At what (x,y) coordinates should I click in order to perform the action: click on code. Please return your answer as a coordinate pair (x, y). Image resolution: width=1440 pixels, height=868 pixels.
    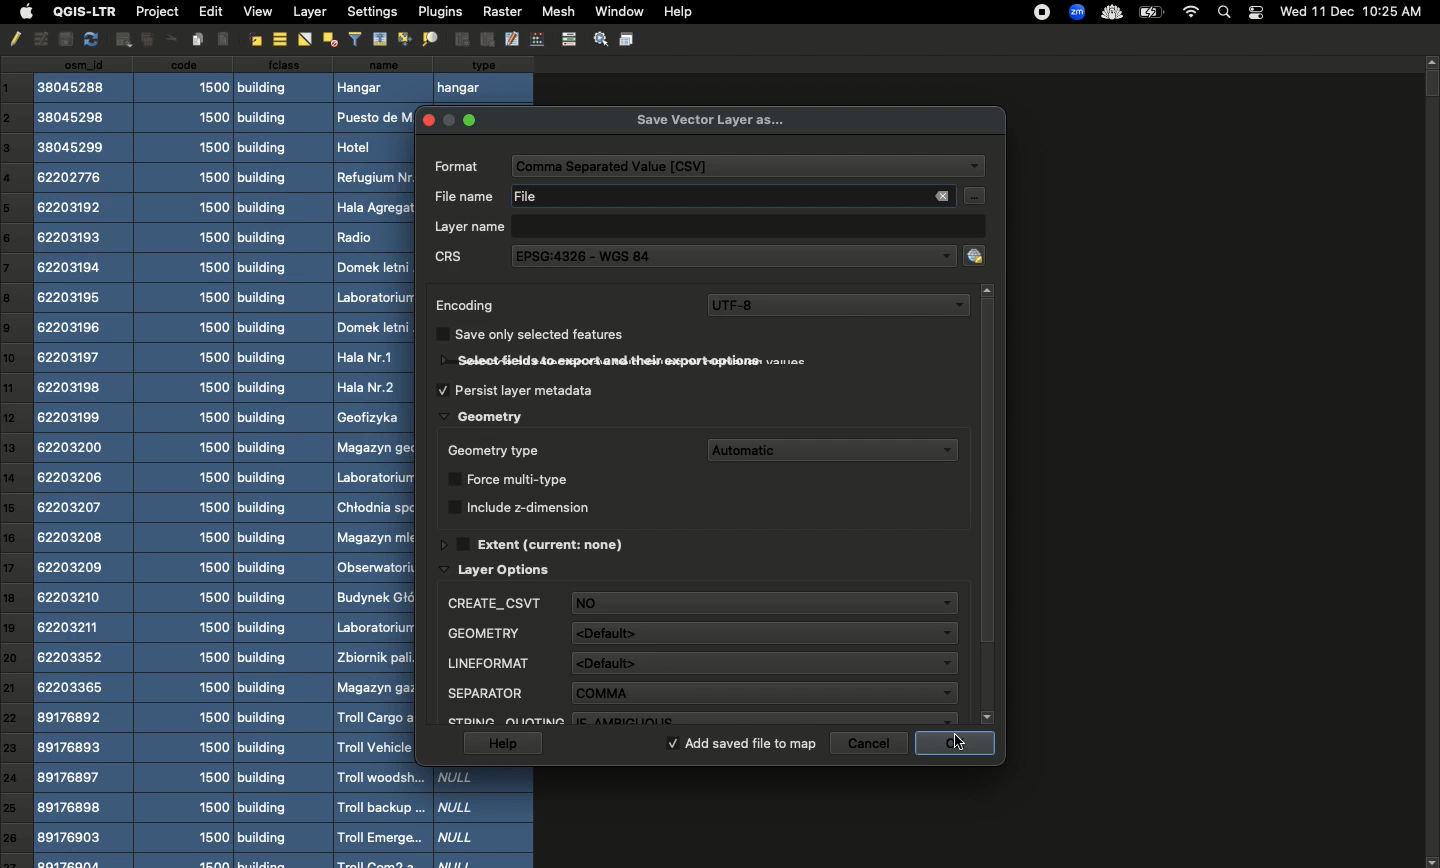
    Looking at the image, I should click on (186, 462).